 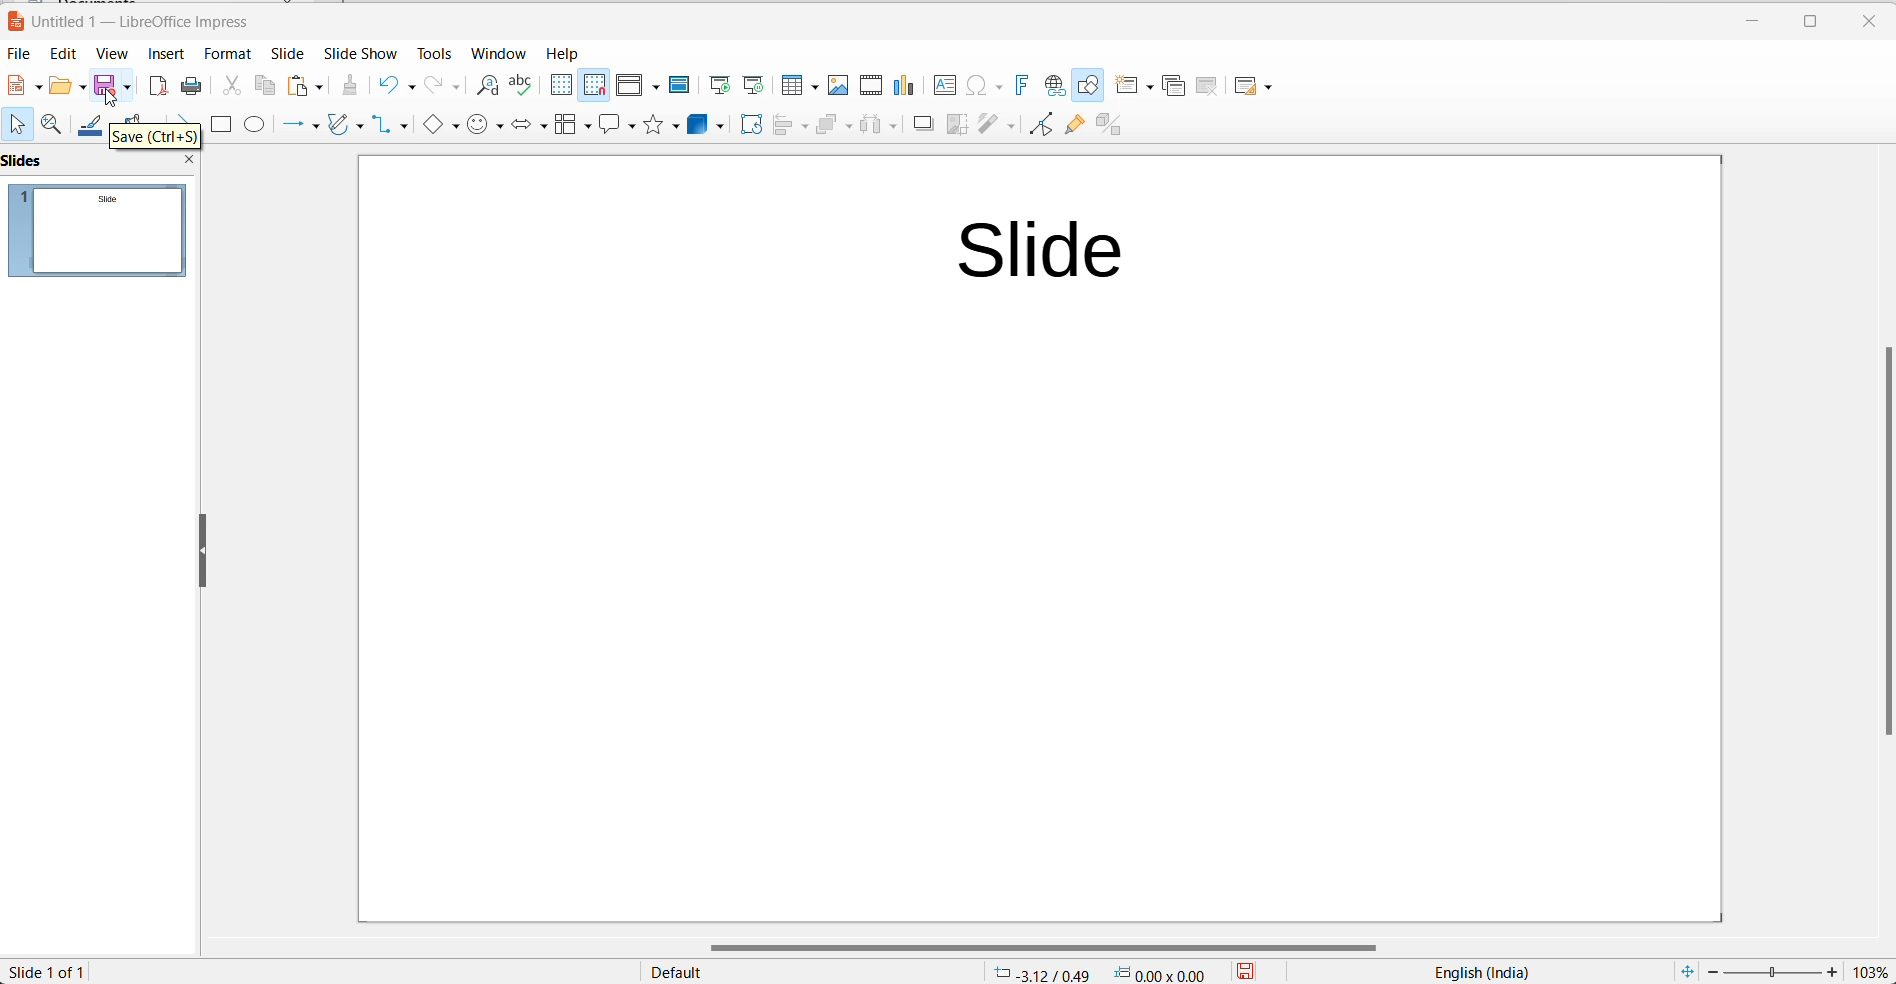 I want to click on Redo, so click(x=444, y=86).